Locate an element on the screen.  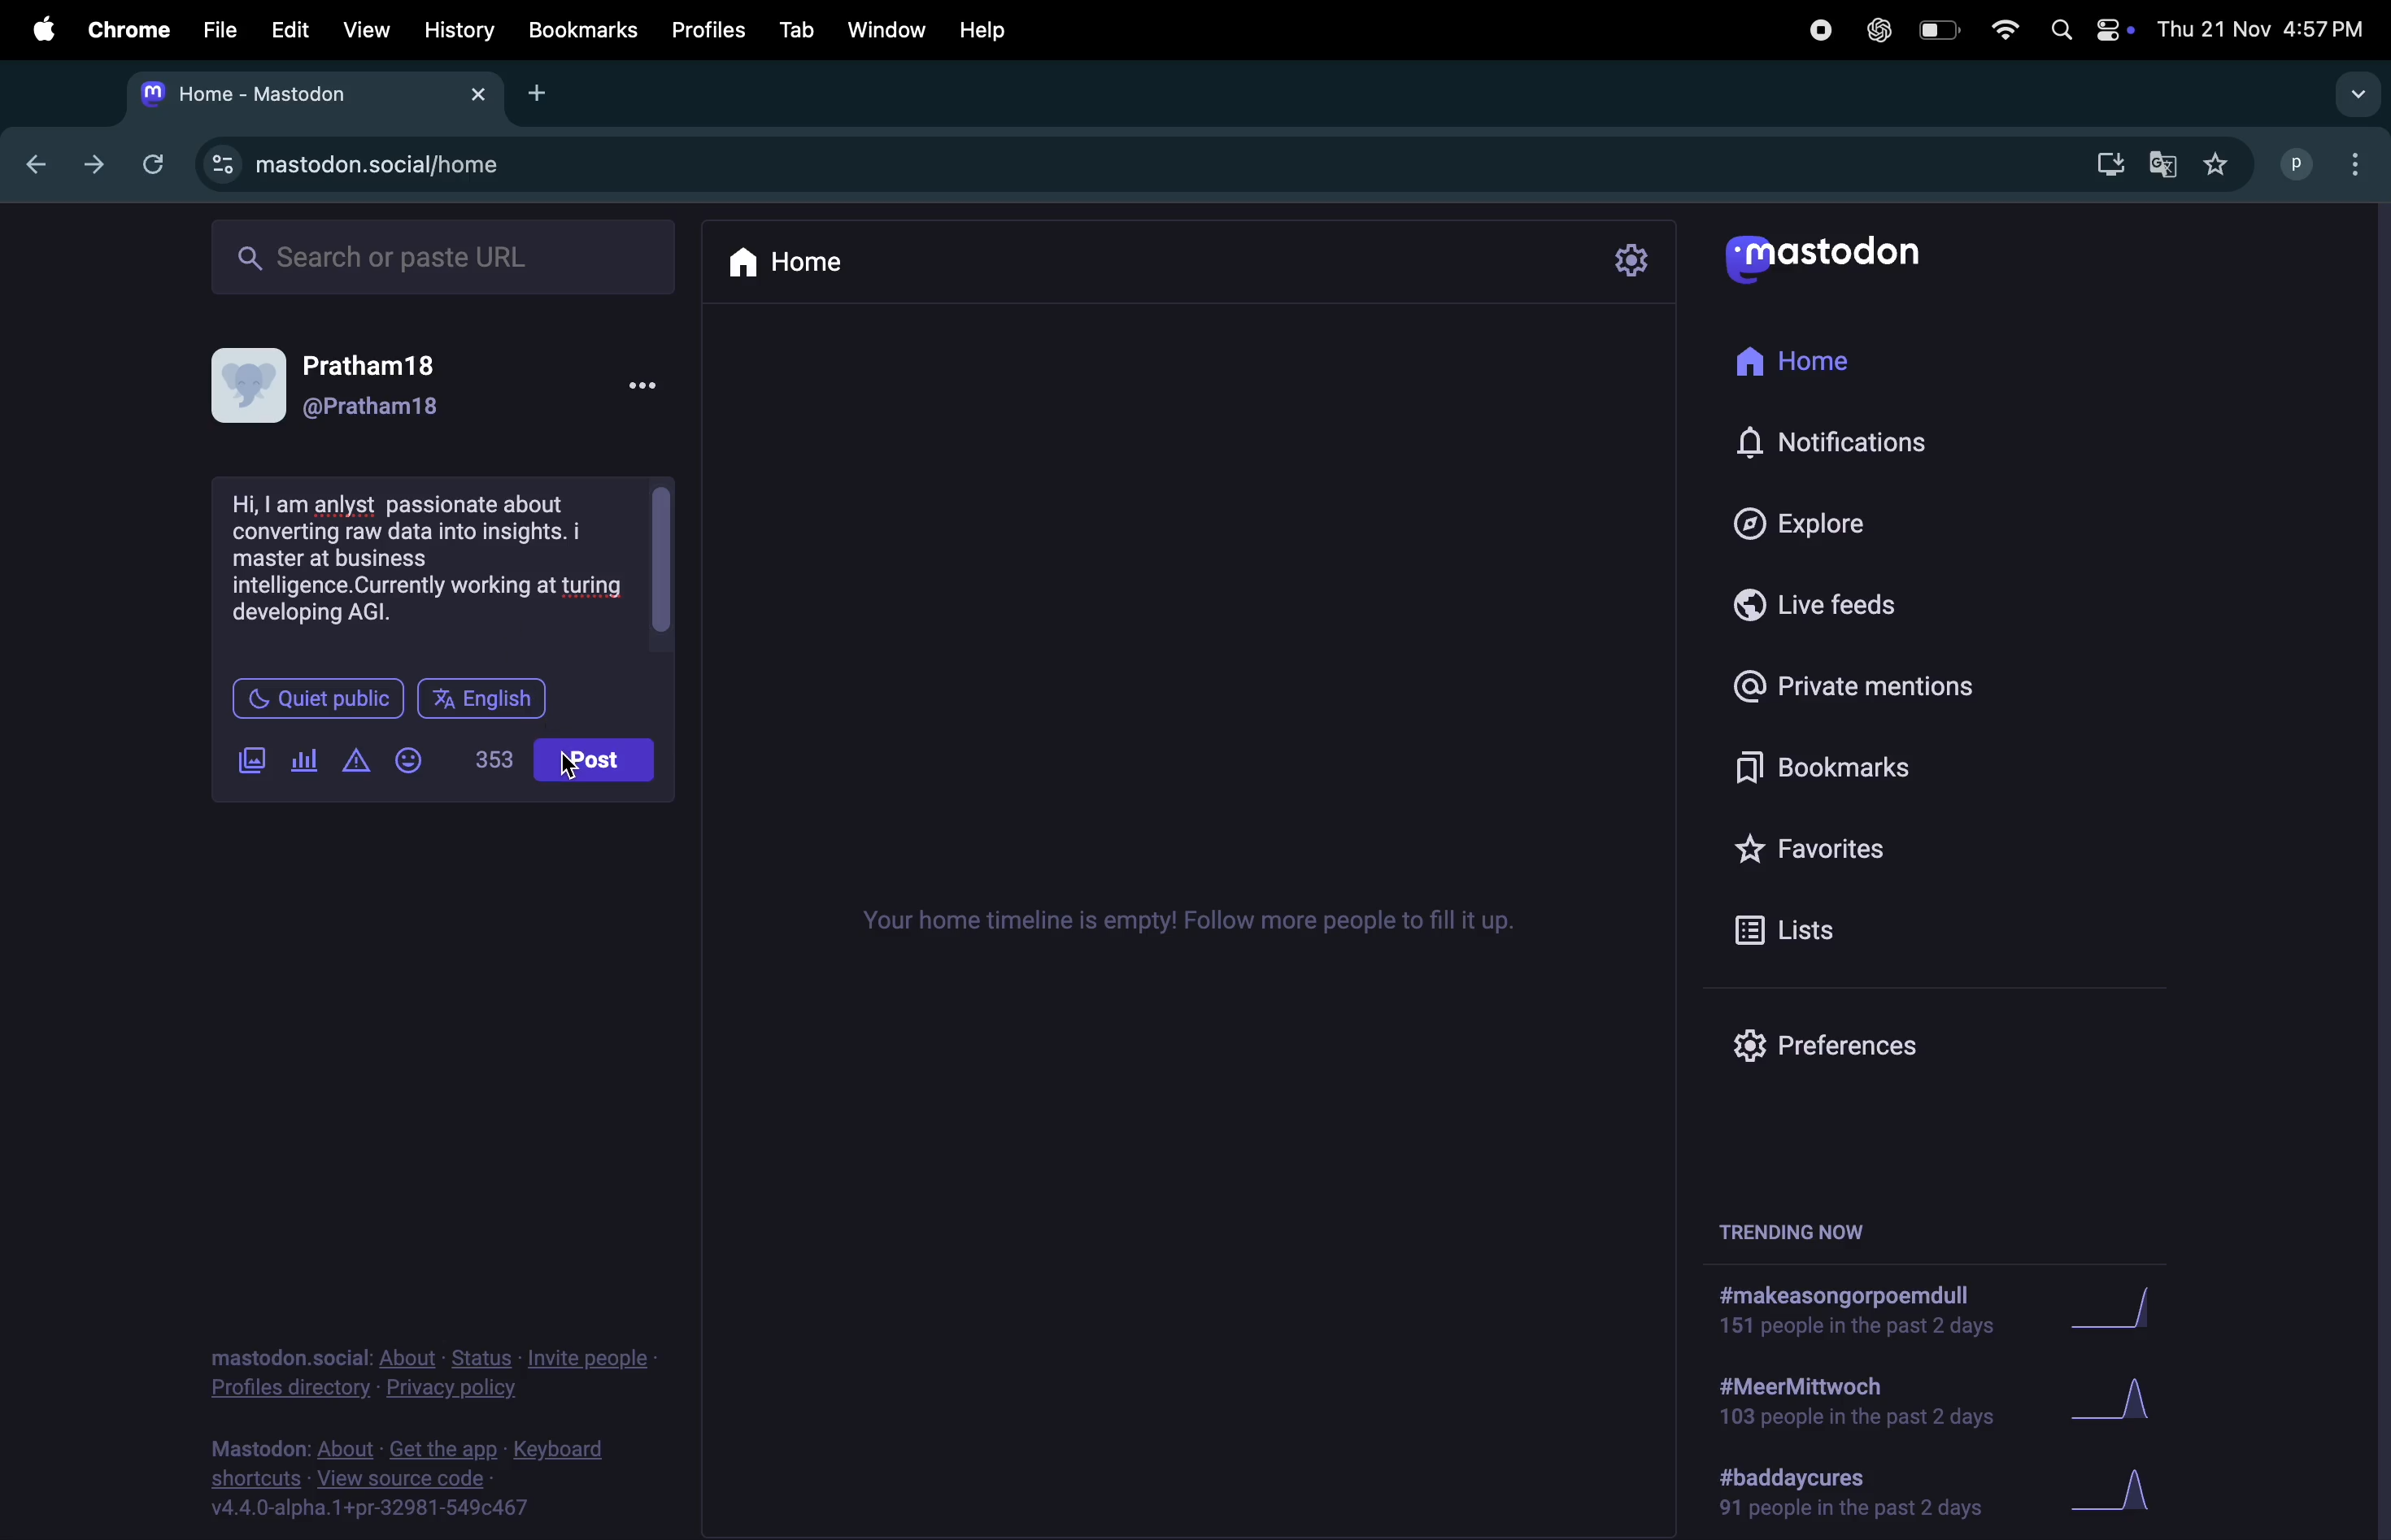
add content warning is located at coordinates (356, 761).